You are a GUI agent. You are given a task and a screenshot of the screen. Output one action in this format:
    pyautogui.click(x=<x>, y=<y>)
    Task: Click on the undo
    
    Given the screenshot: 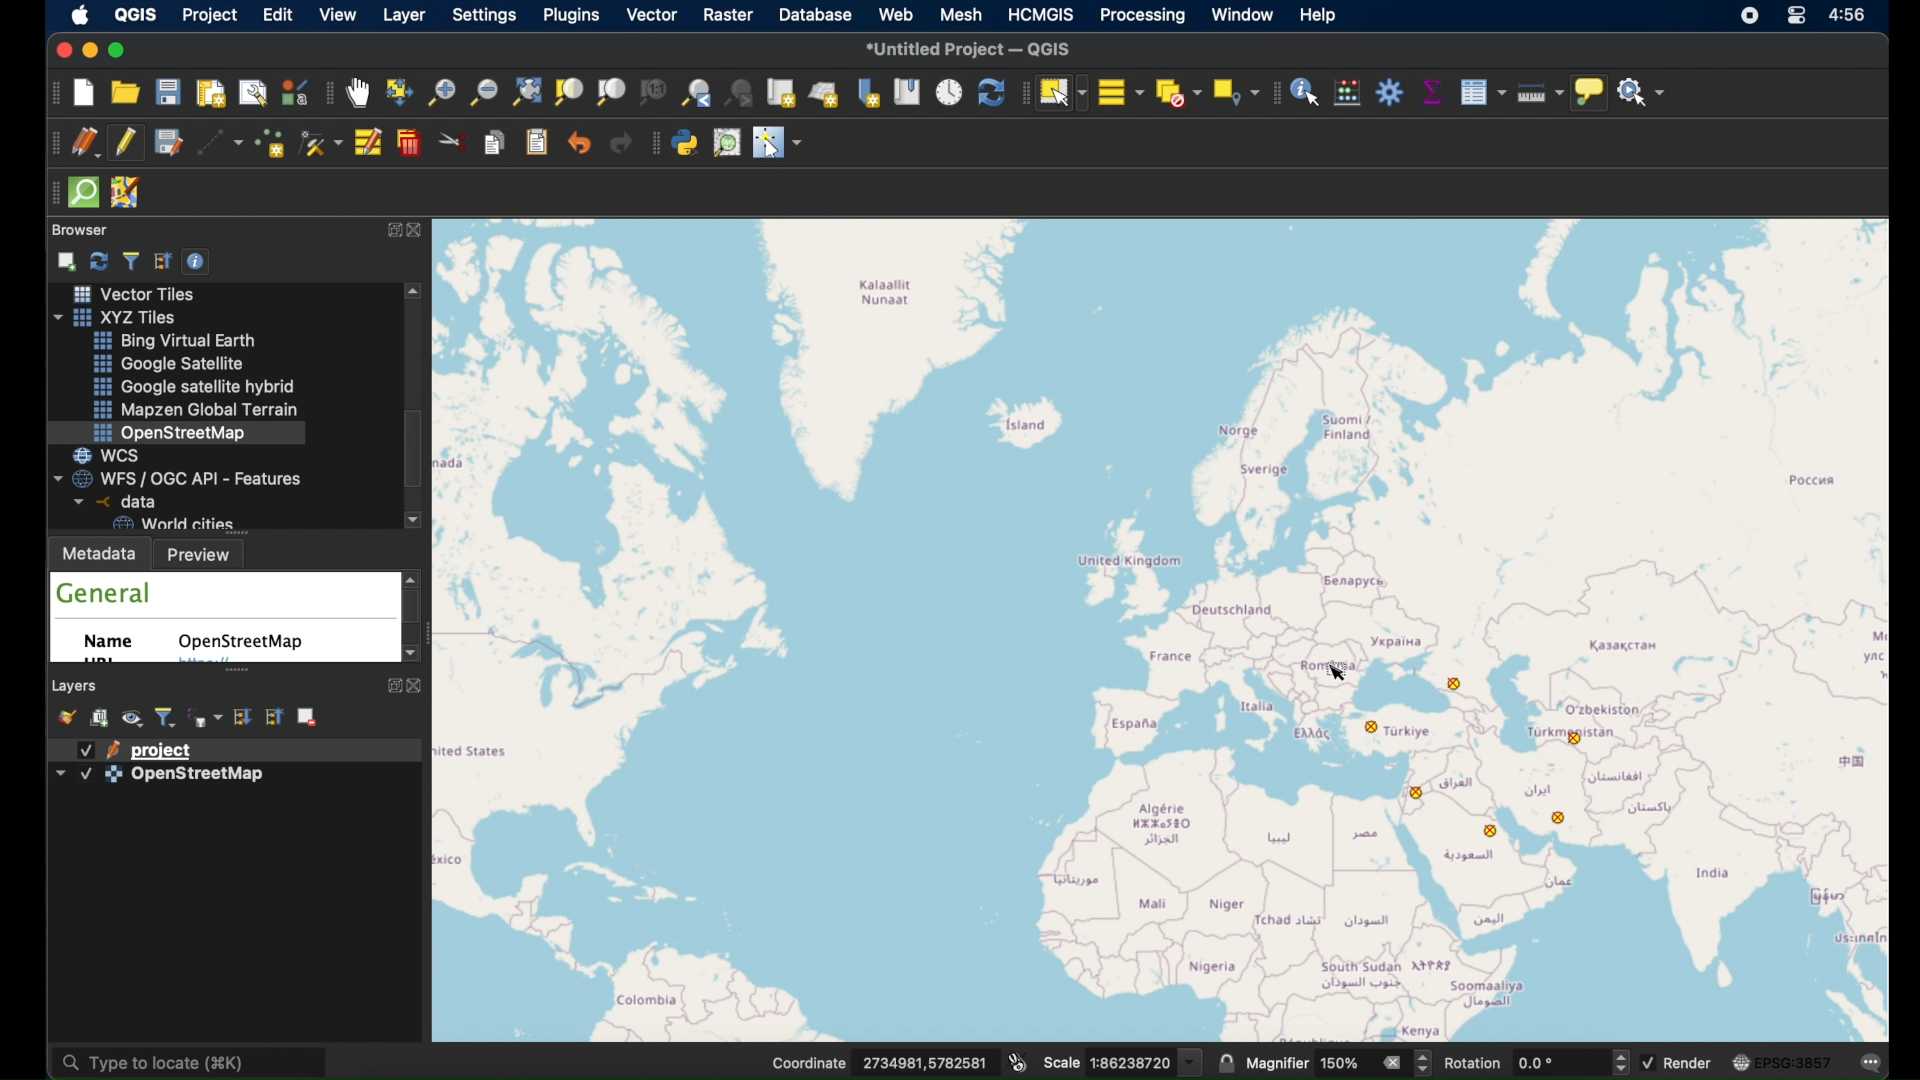 What is the action you would take?
    pyautogui.click(x=579, y=144)
    